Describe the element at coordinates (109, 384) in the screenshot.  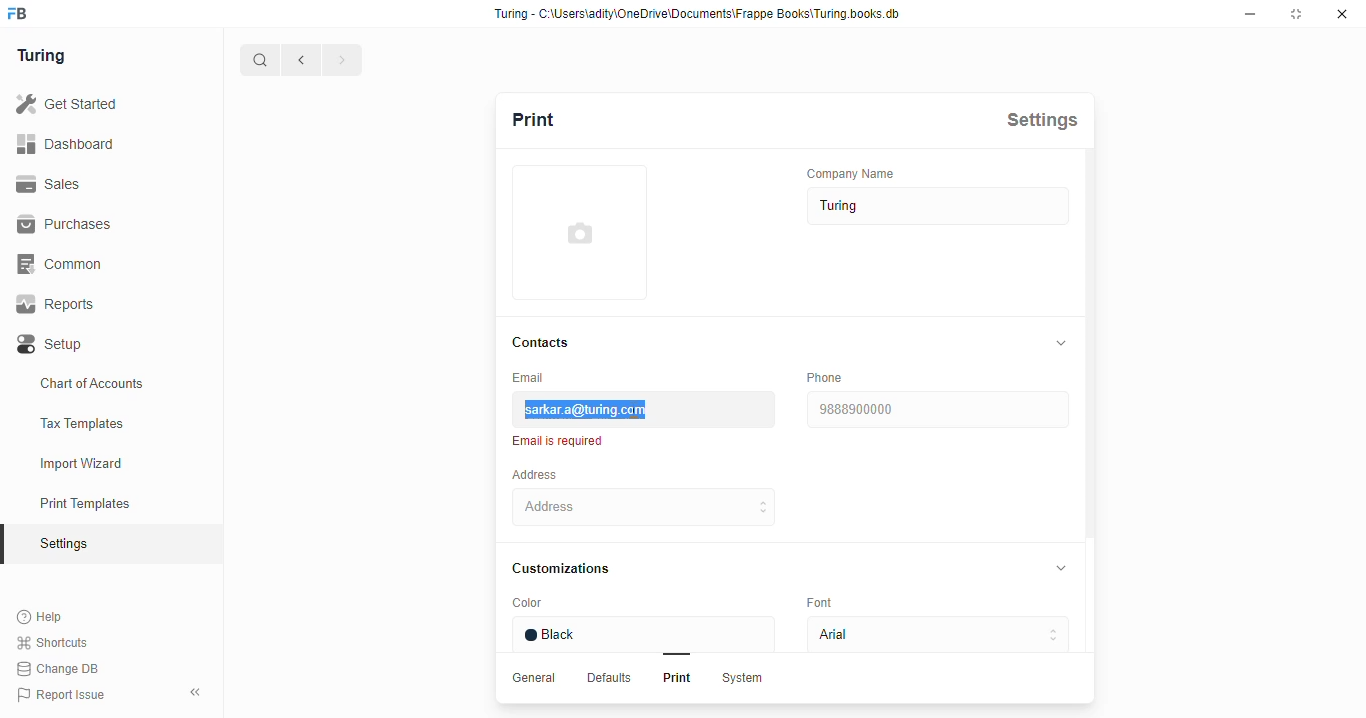
I see `Chart of Accounts.` at that location.